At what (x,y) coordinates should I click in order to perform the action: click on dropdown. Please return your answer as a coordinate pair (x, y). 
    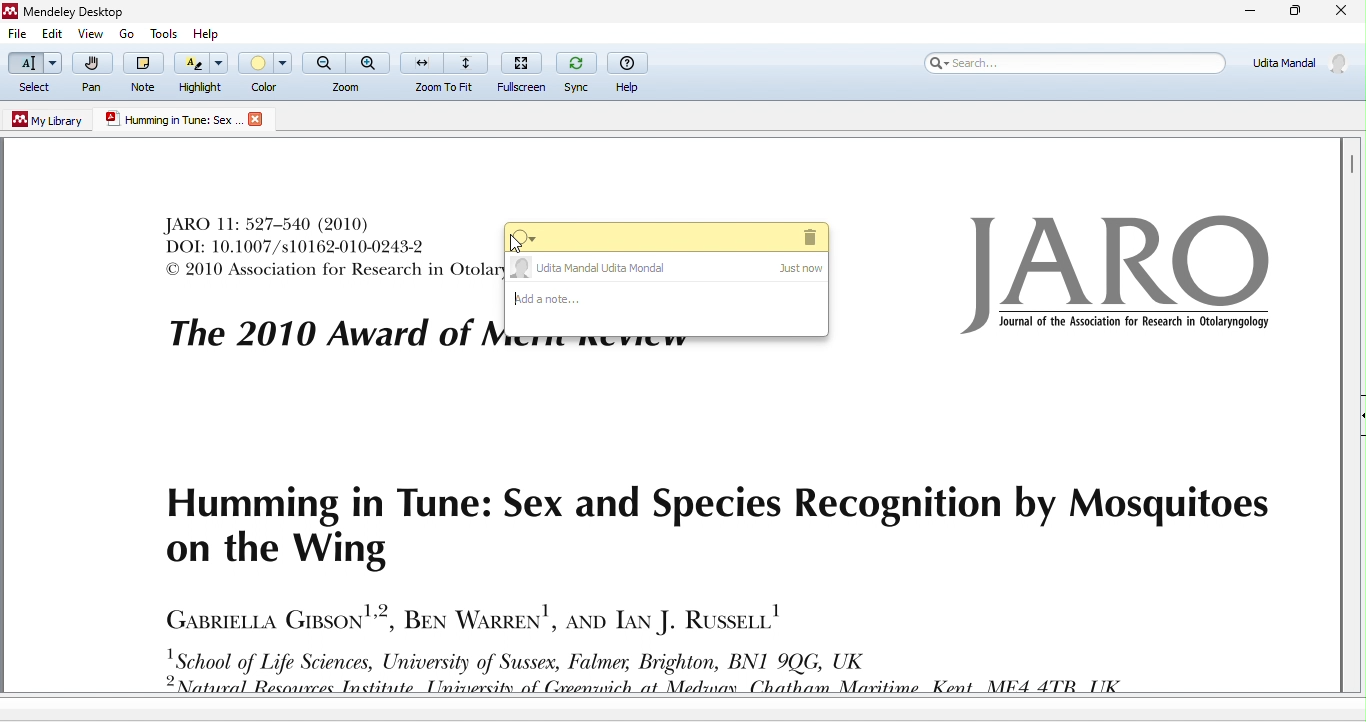
    Looking at the image, I should click on (527, 237).